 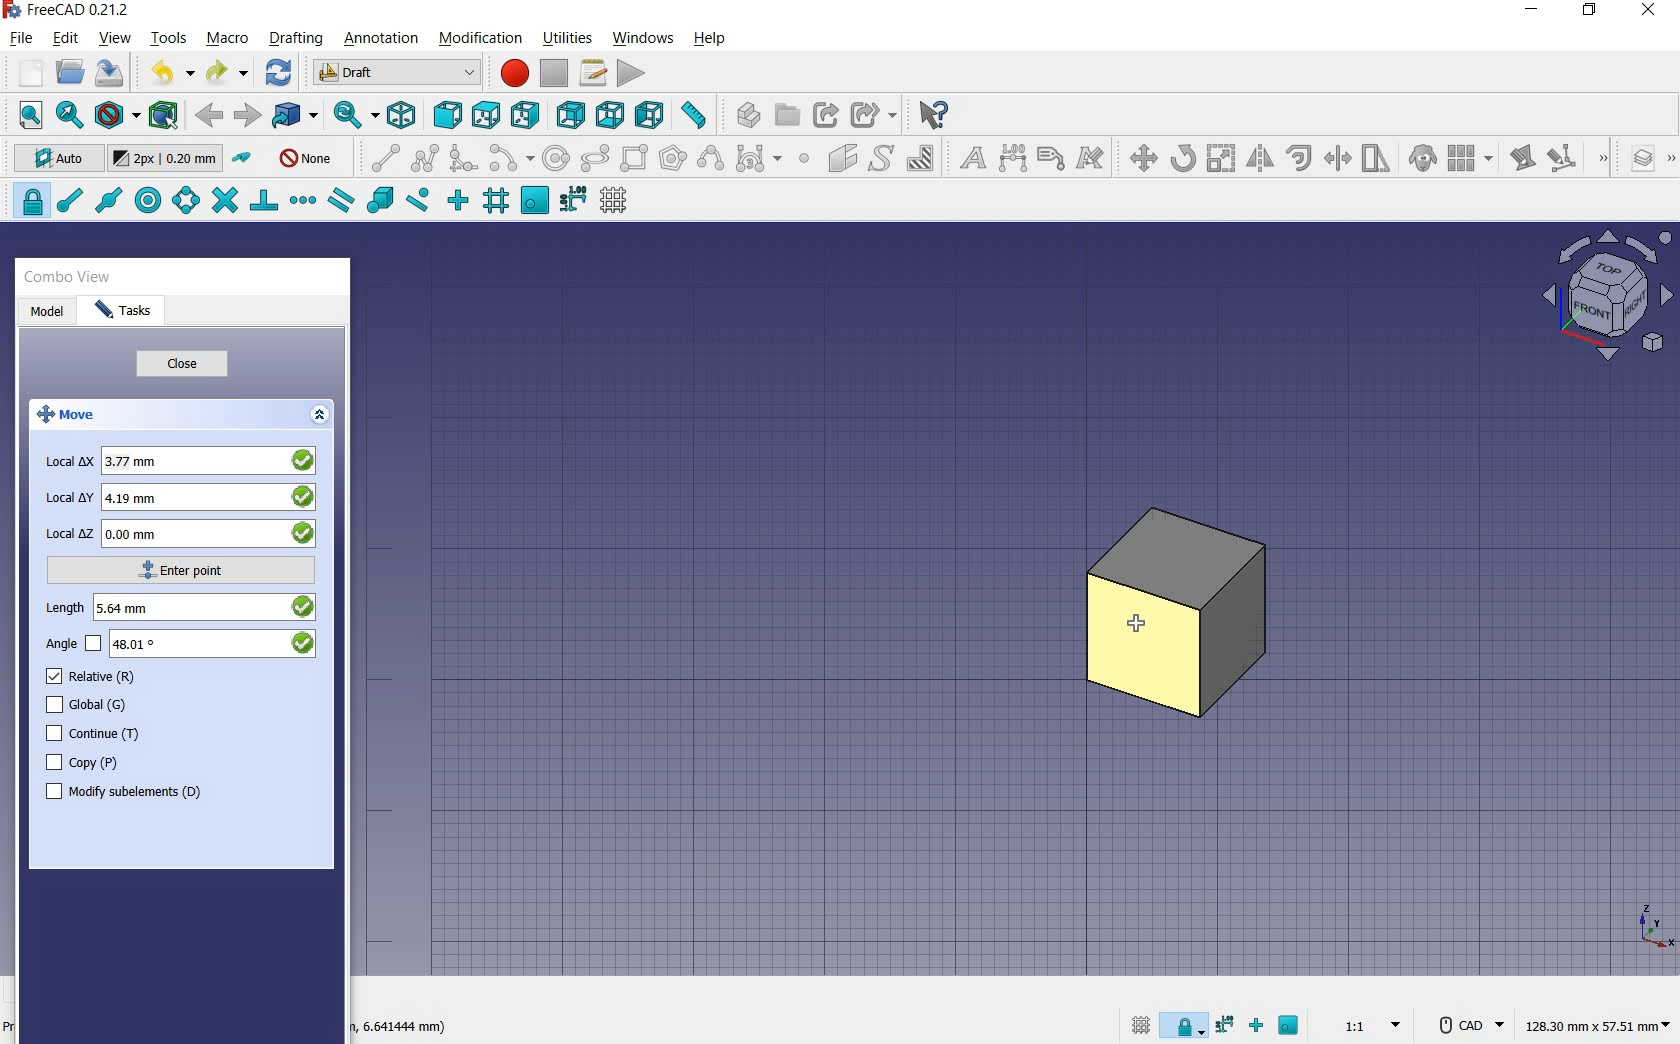 I want to click on snap midpoint, so click(x=110, y=201).